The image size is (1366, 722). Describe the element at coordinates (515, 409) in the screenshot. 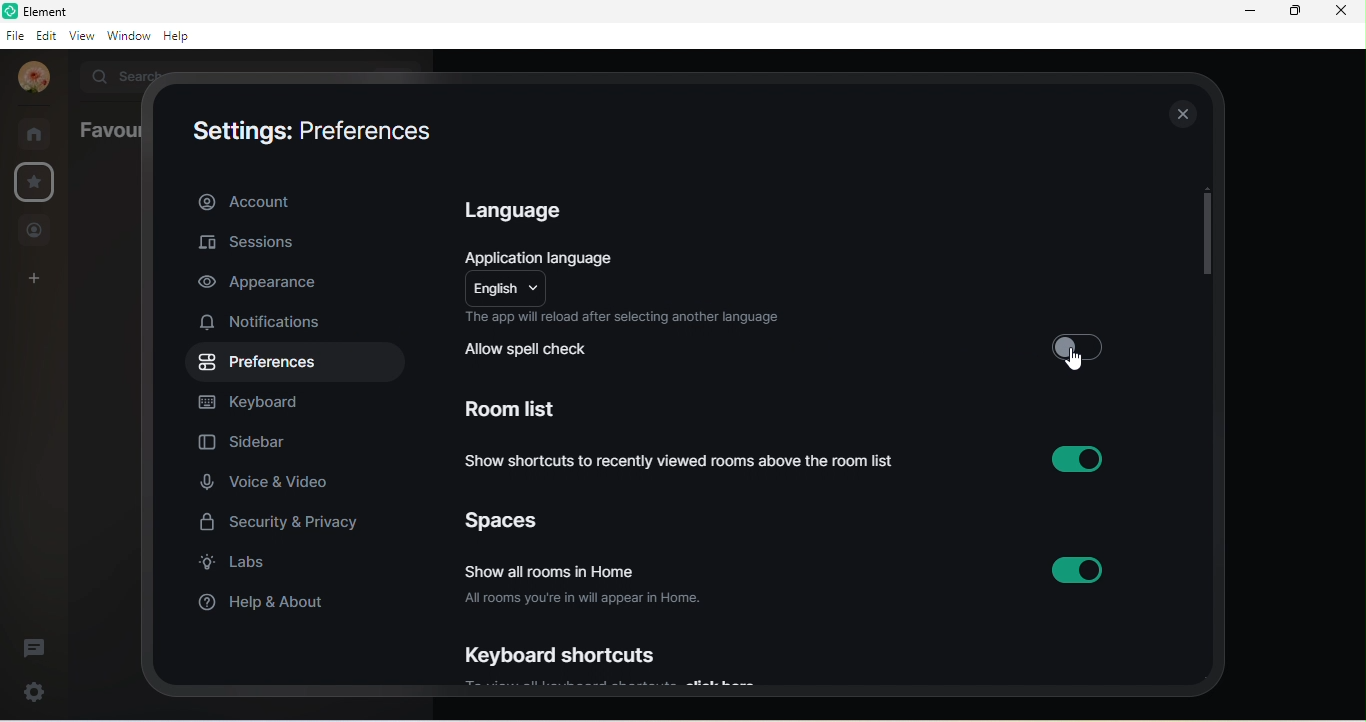

I see `room list` at that location.